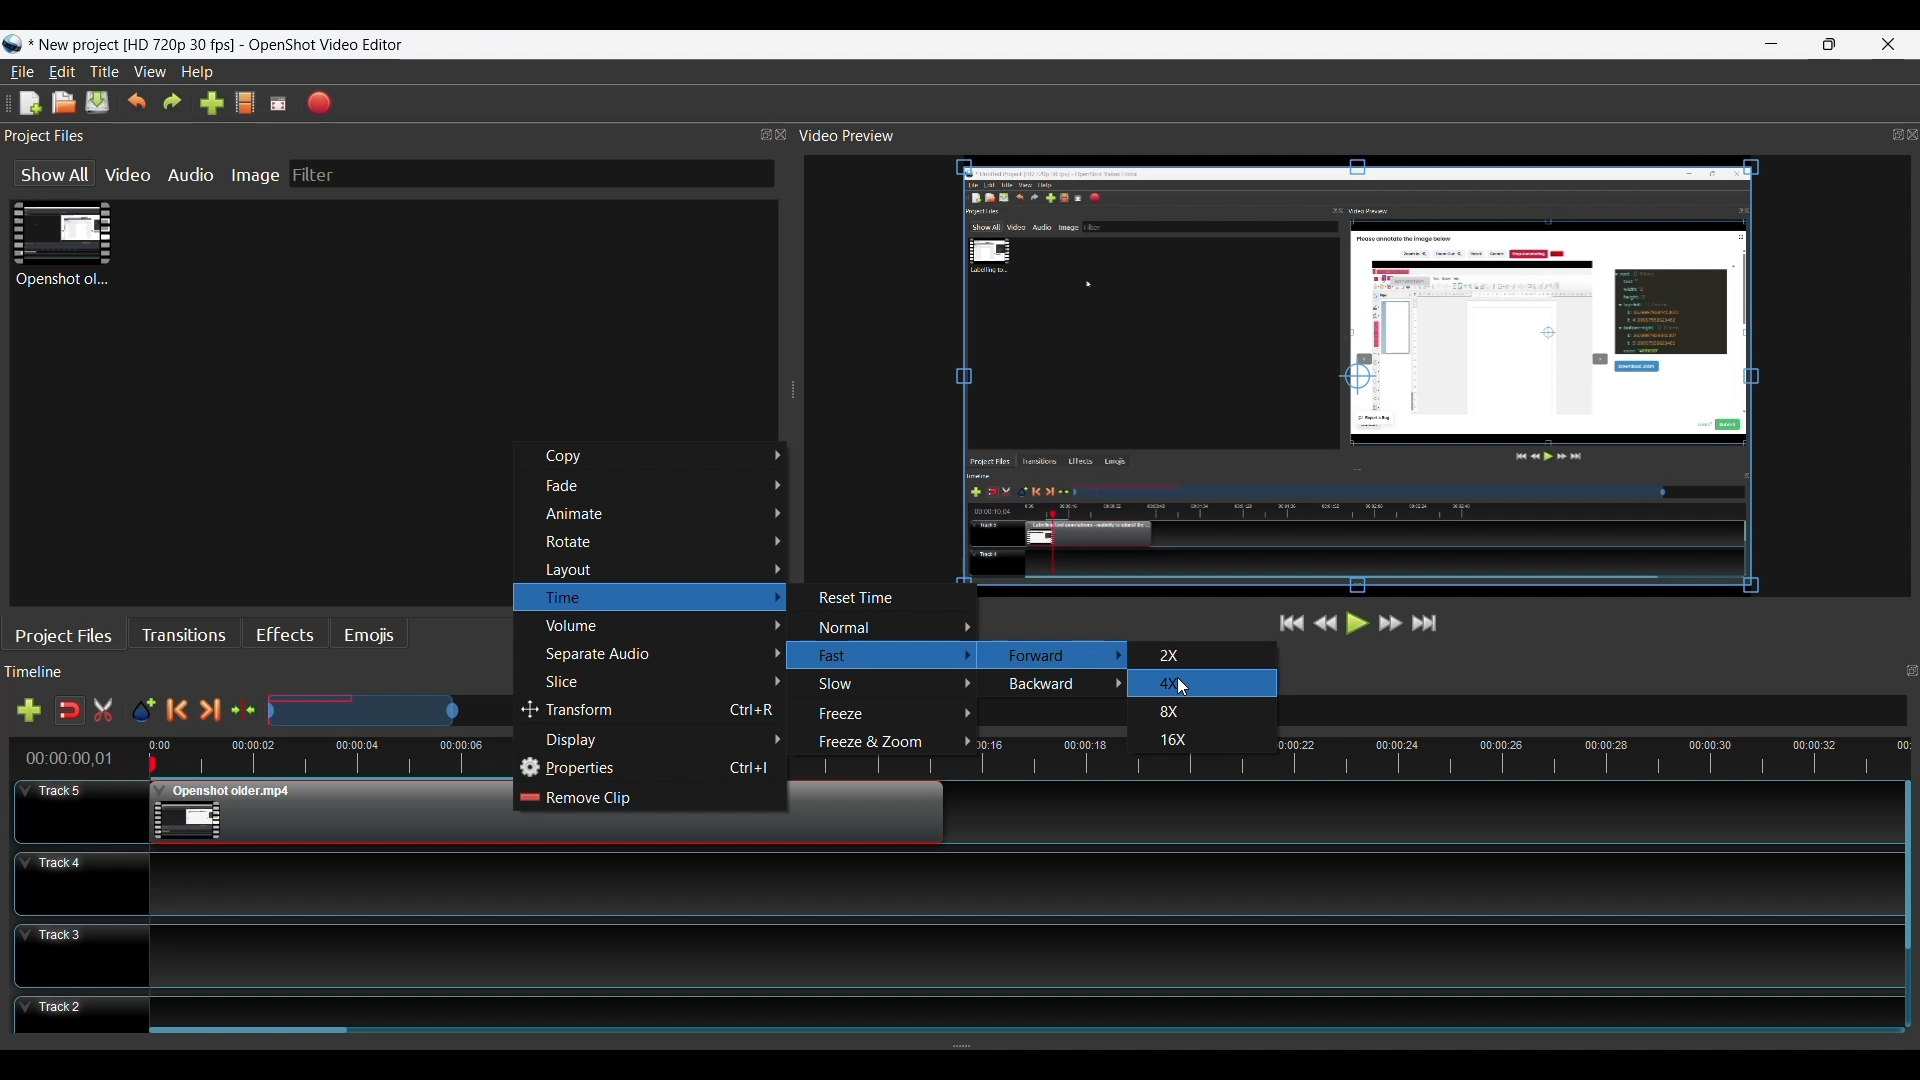 The height and width of the screenshot is (1080, 1920). I want to click on Track Panel, so click(1021, 1008).